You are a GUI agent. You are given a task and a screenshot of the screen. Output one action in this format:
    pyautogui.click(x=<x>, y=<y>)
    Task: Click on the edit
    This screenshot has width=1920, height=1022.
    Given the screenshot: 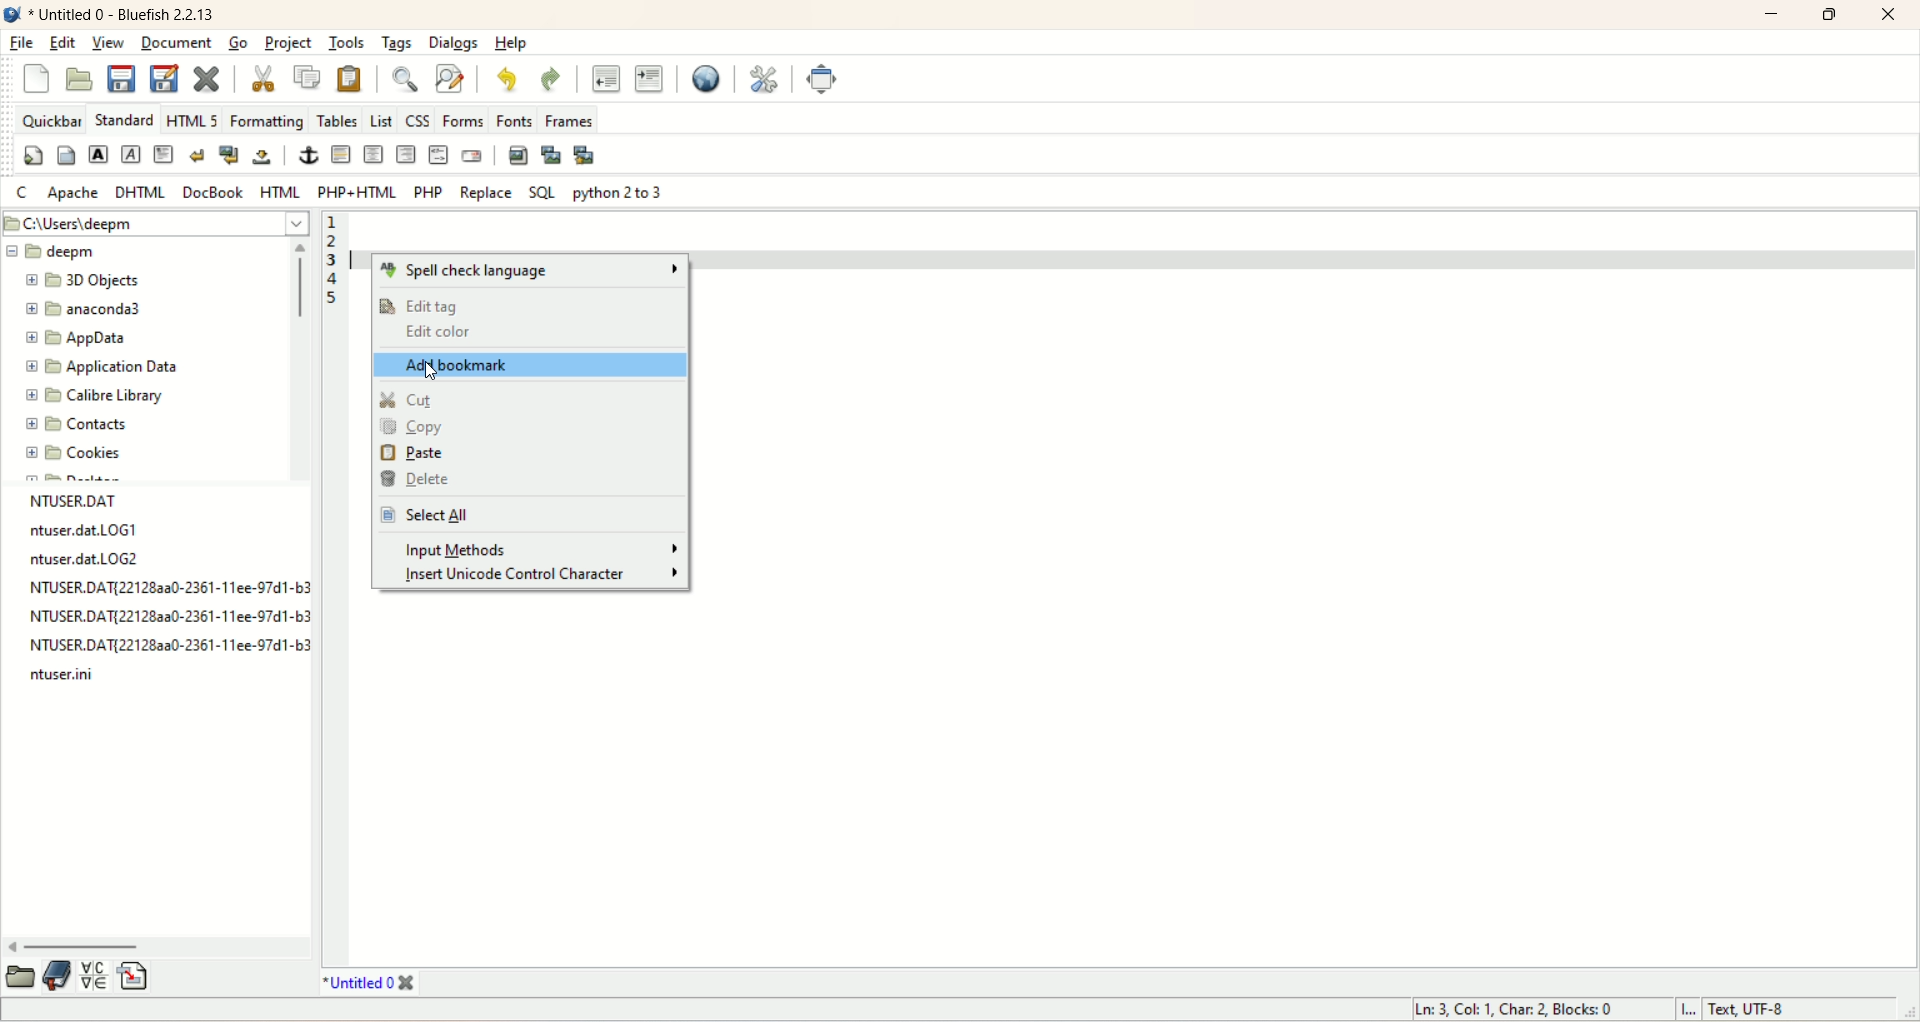 What is the action you would take?
    pyautogui.click(x=62, y=43)
    